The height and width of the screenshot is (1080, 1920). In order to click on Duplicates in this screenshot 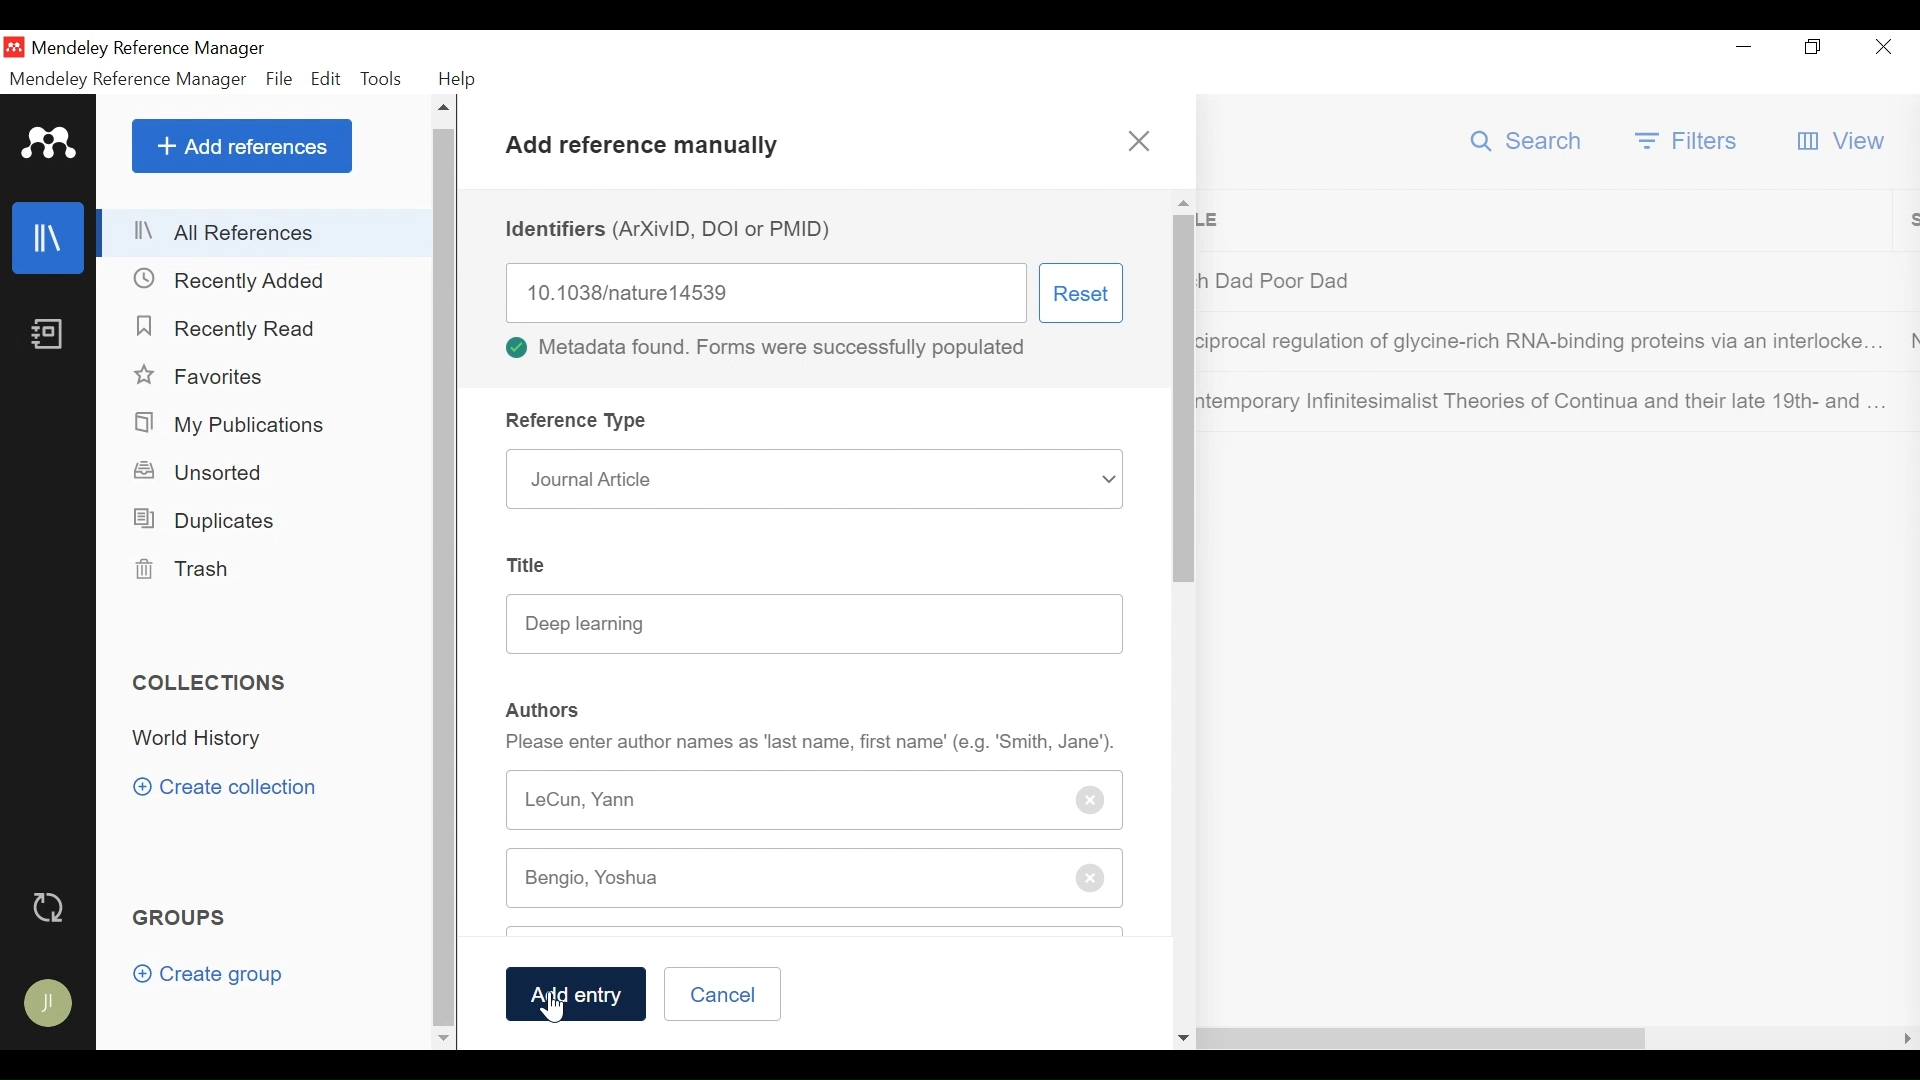, I will do `click(208, 521)`.